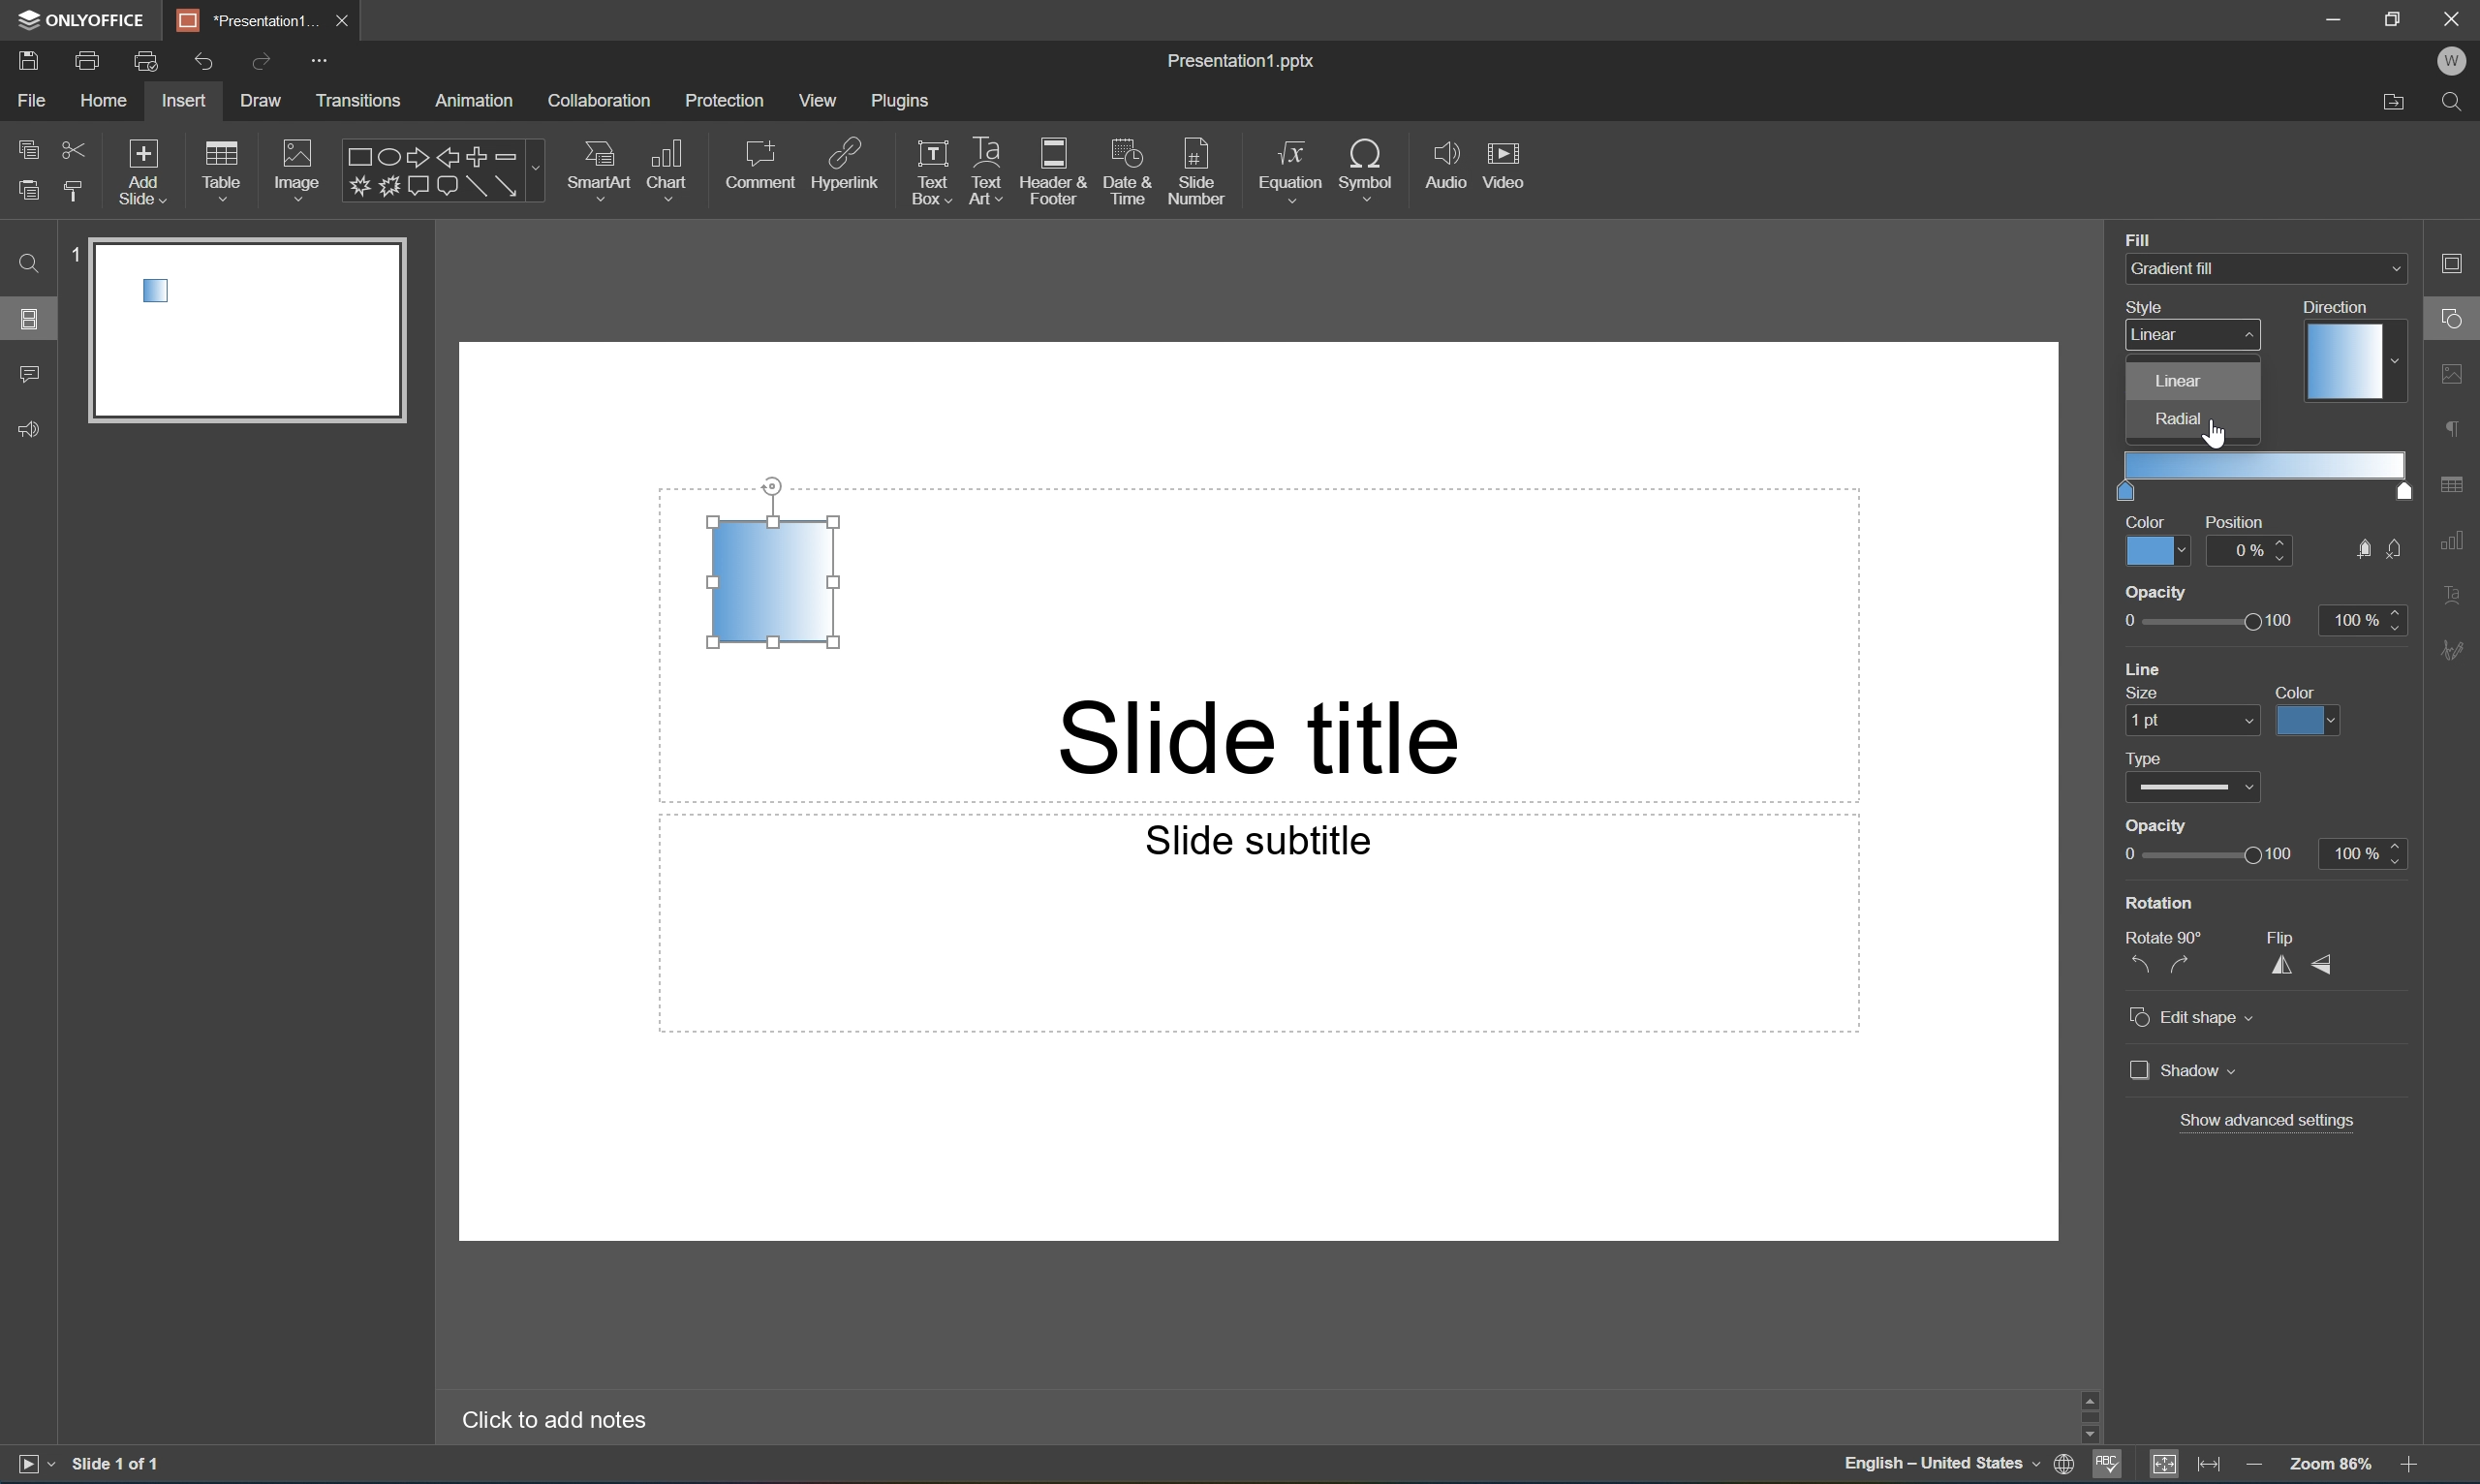  Describe the element at coordinates (2167, 939) in the screenshot. I see `Rotate 90°` at that location.